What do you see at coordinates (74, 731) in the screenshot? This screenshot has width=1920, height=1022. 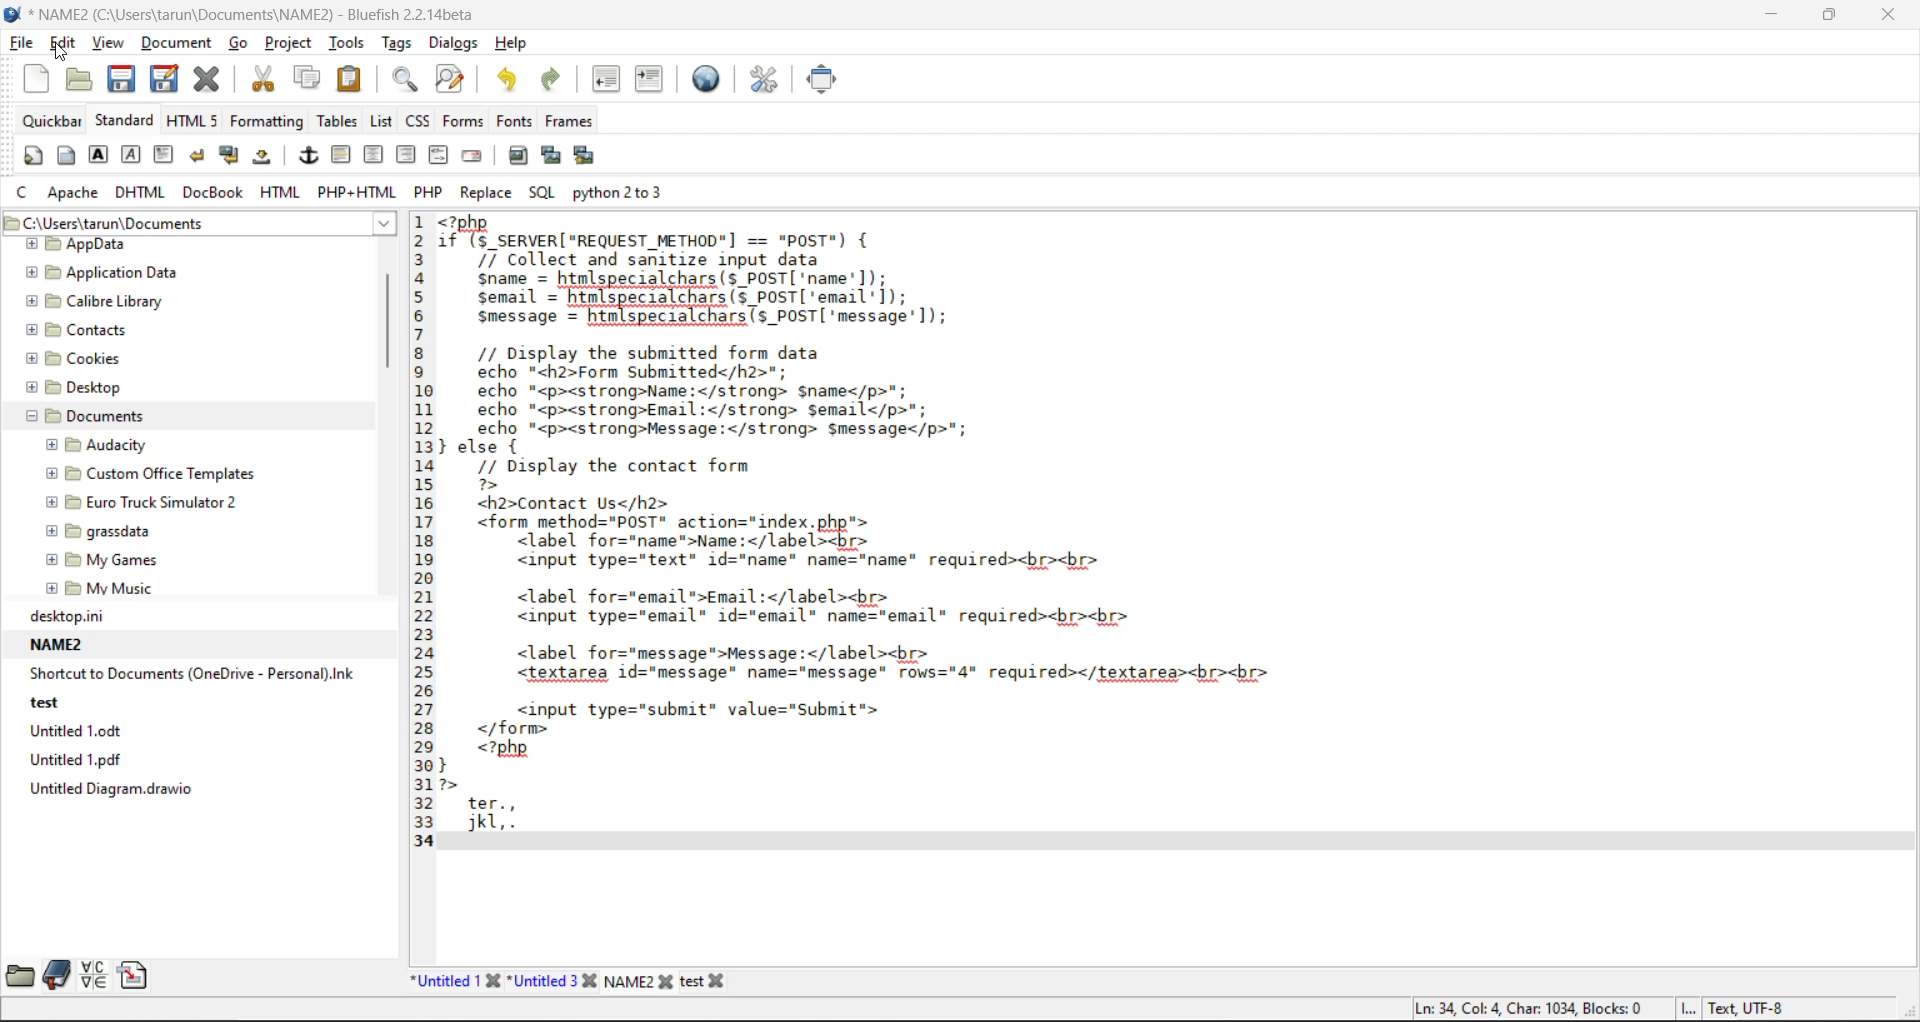 I see `Untitled 1.0dt` at bounding box center [74, 731].